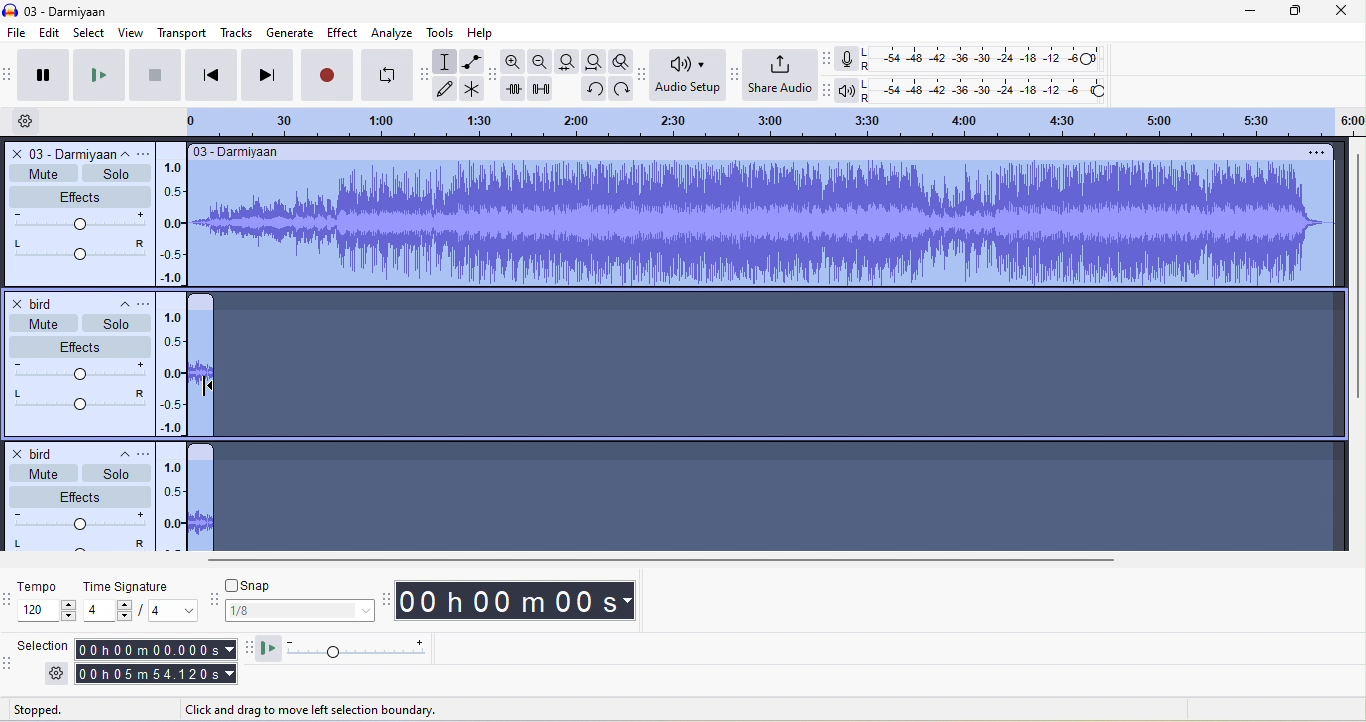 The image size is (1366, 722). I want to click on file, so click(18, 33).